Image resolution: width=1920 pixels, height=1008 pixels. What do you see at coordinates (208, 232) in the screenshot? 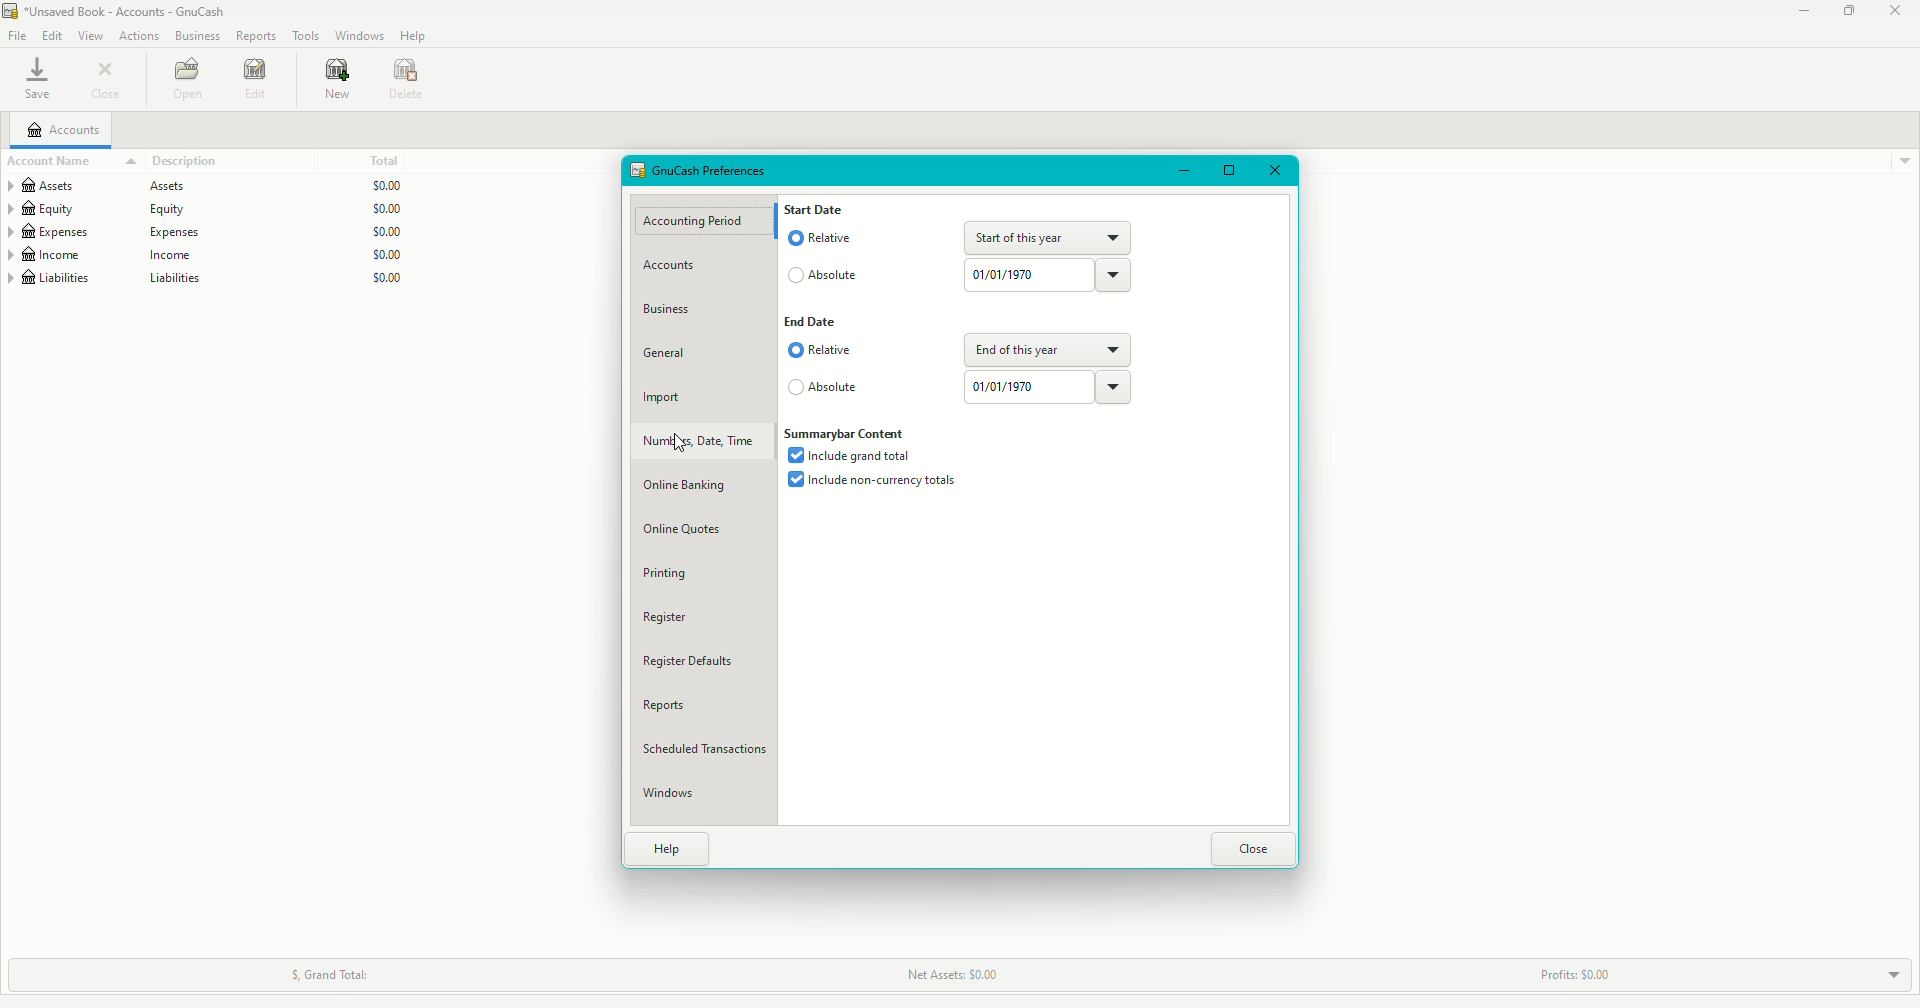
I see `Expenses` at bounding box center [208, 232].